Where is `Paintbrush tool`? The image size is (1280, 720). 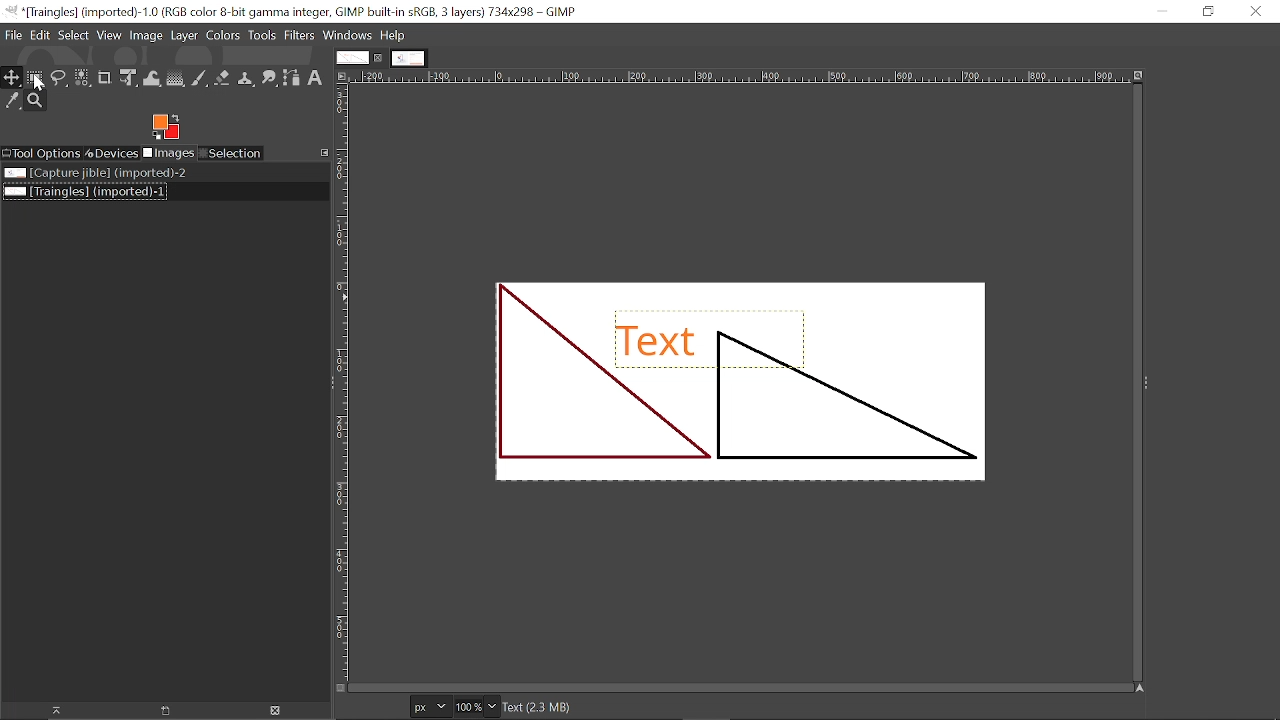 Paintbrush tool is located at coordinates (201, 79).